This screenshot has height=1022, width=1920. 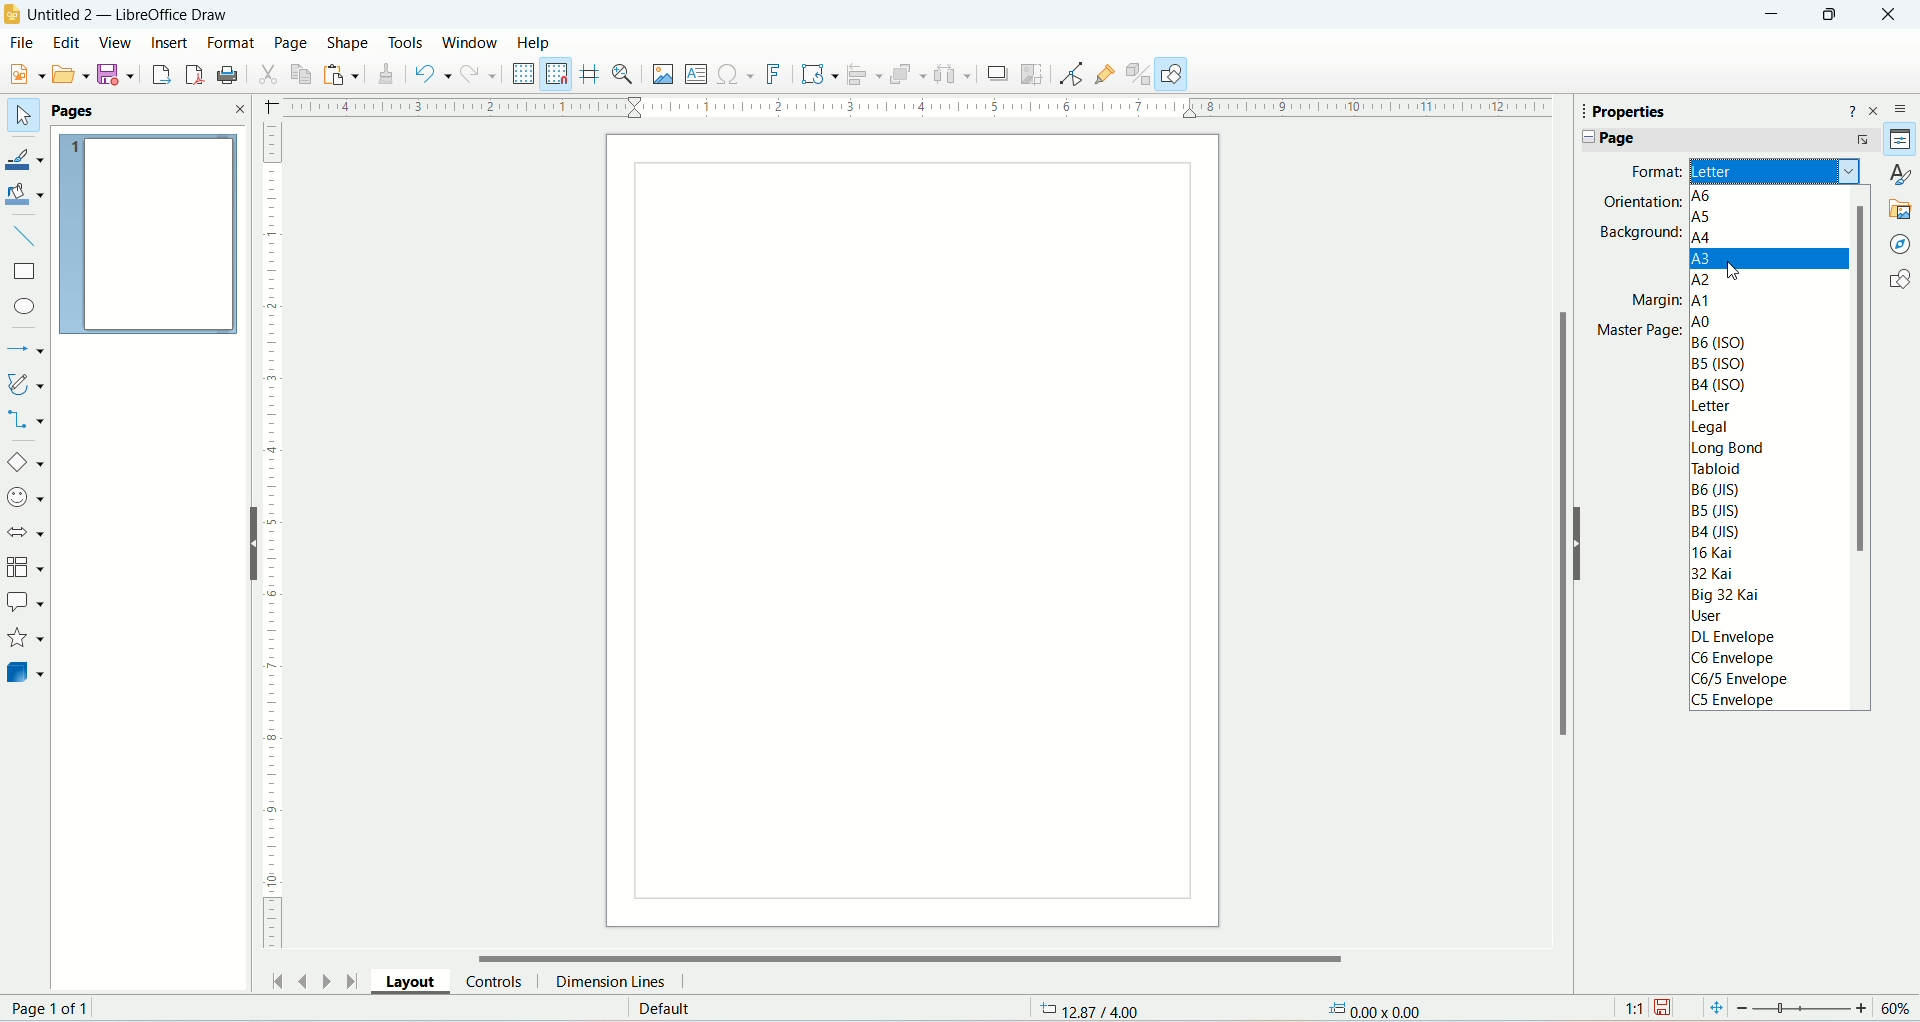 What do you see at coordinates (1873, 112) in the screenshot?
I see `close` at bounding box center [1873, 112].